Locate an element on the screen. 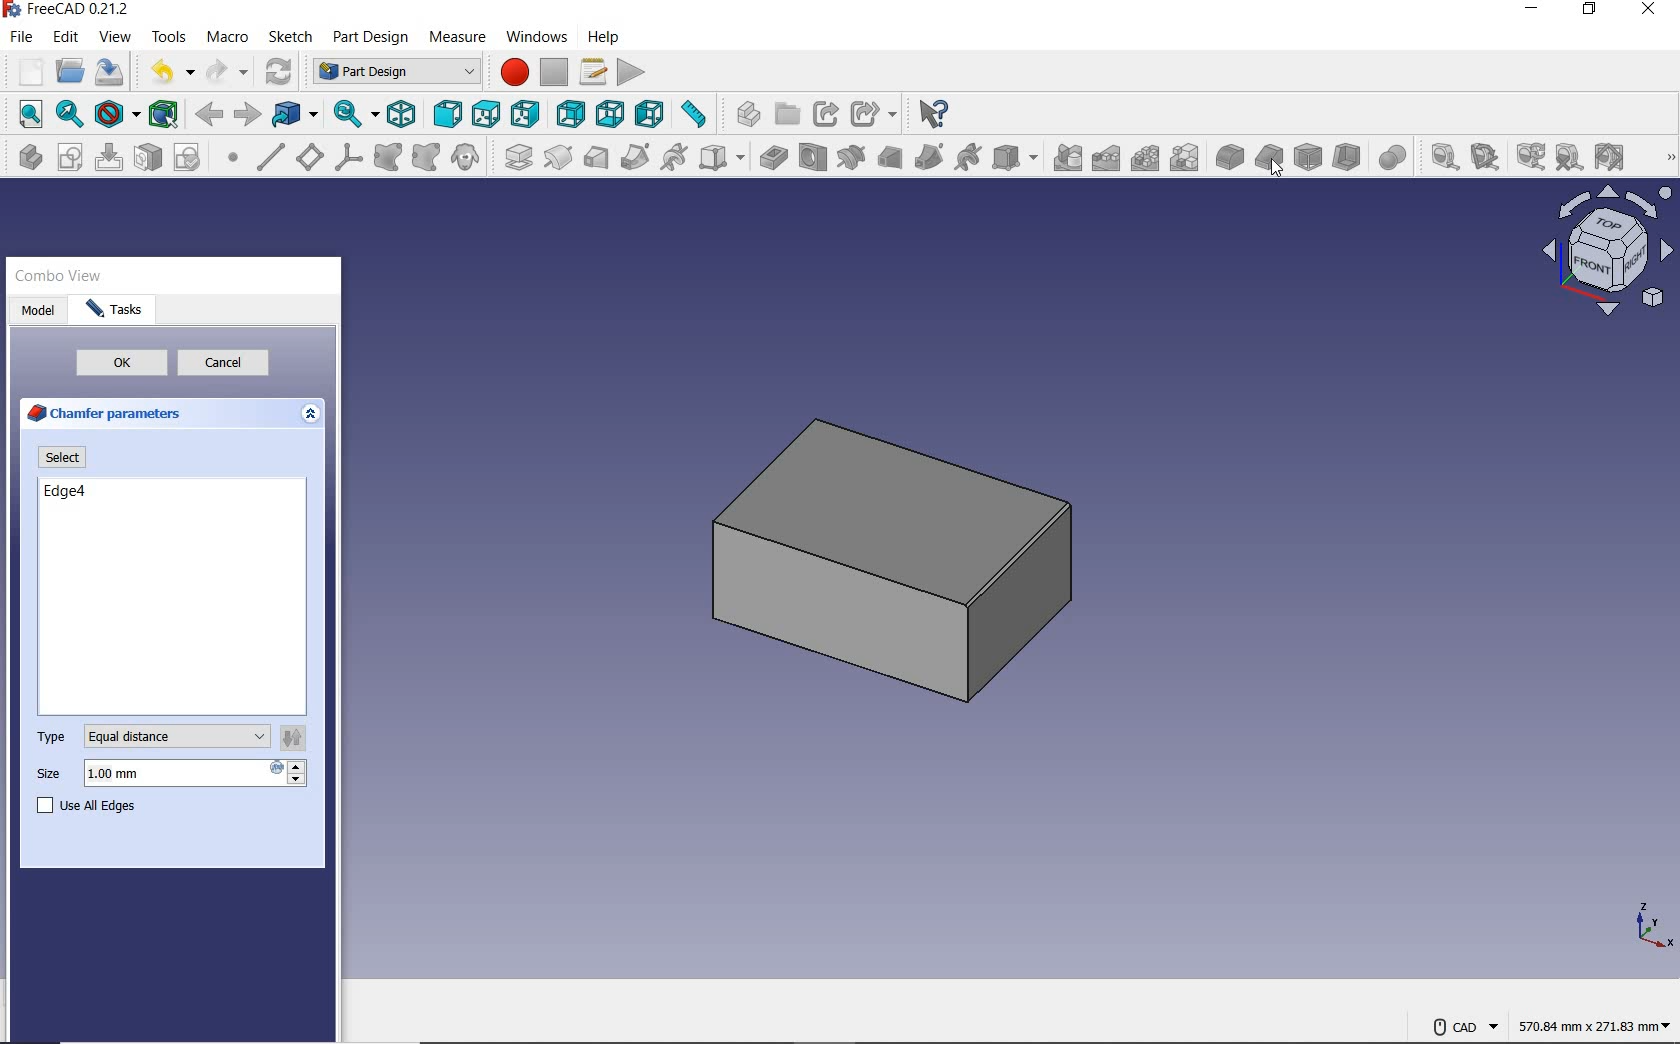 The image size is (1680, 1044). select is located at coordinates (59, 457).